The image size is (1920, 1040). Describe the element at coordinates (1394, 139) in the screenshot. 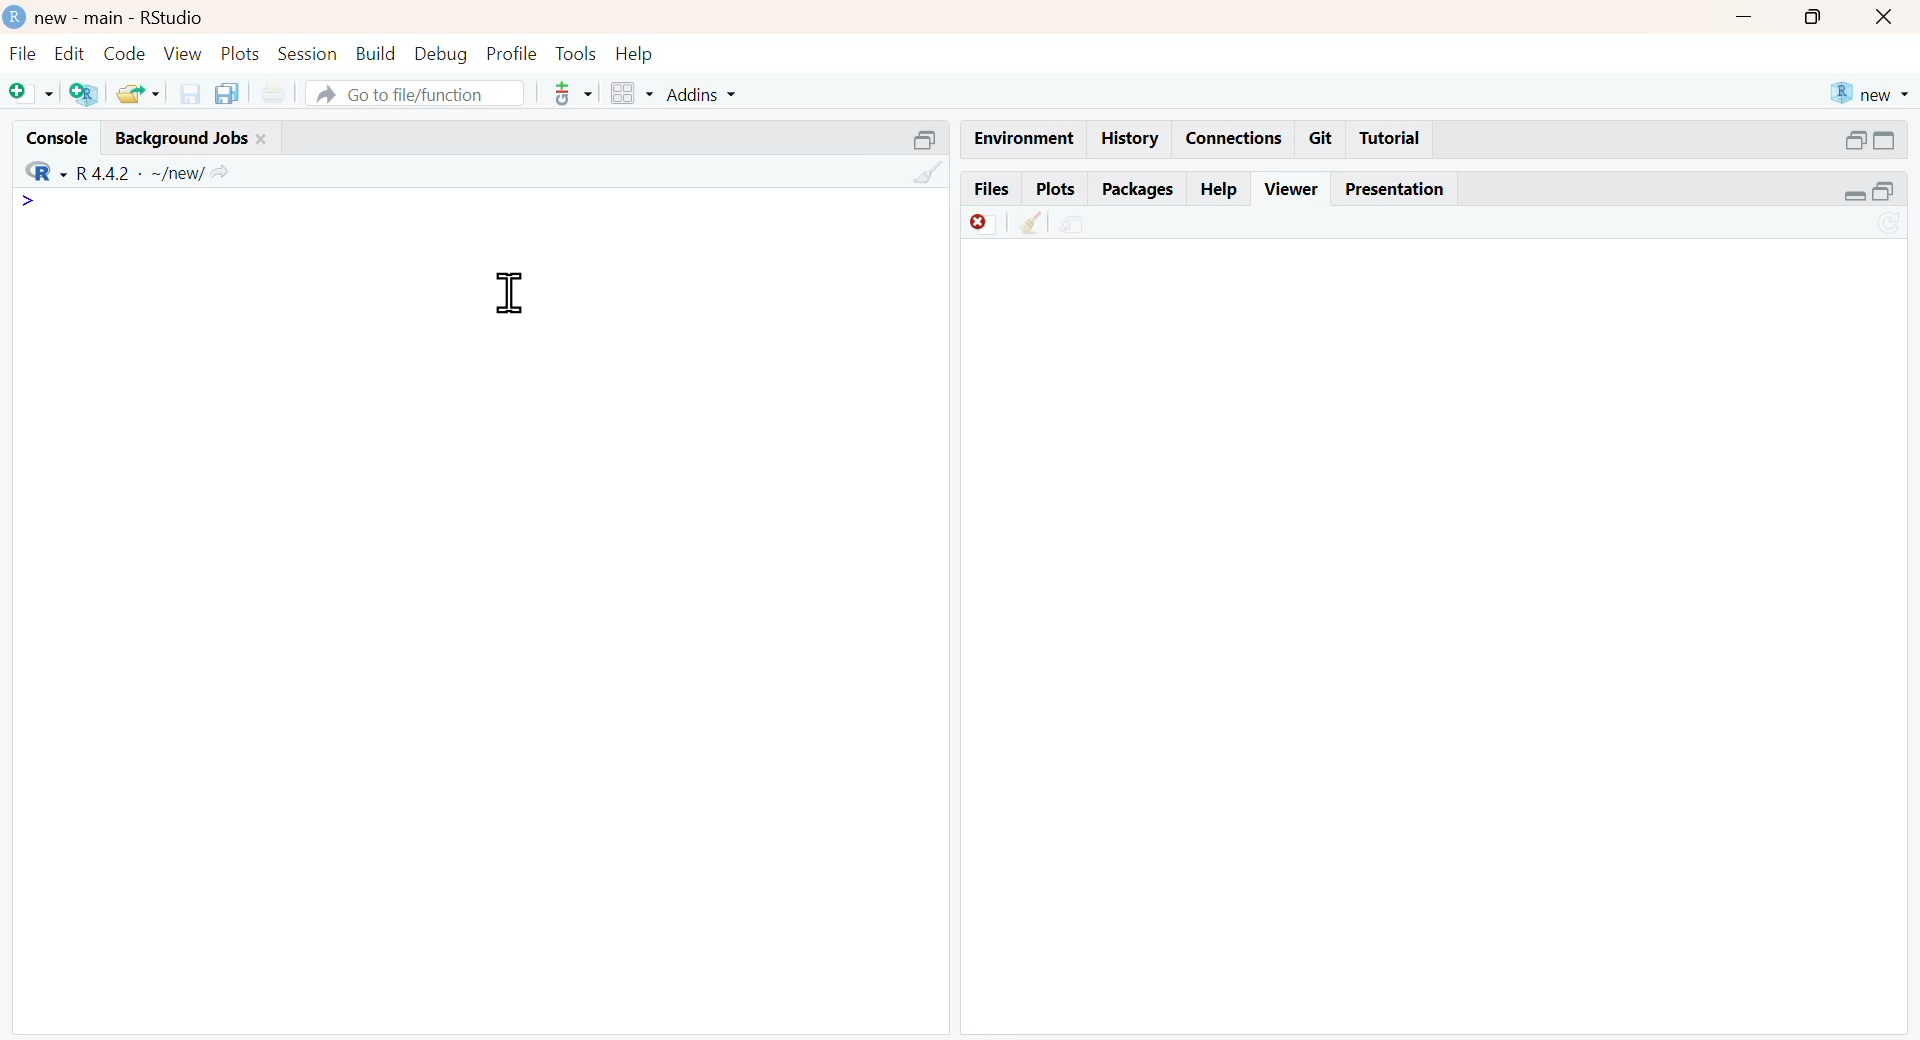

I see `Tutorial` at that location.